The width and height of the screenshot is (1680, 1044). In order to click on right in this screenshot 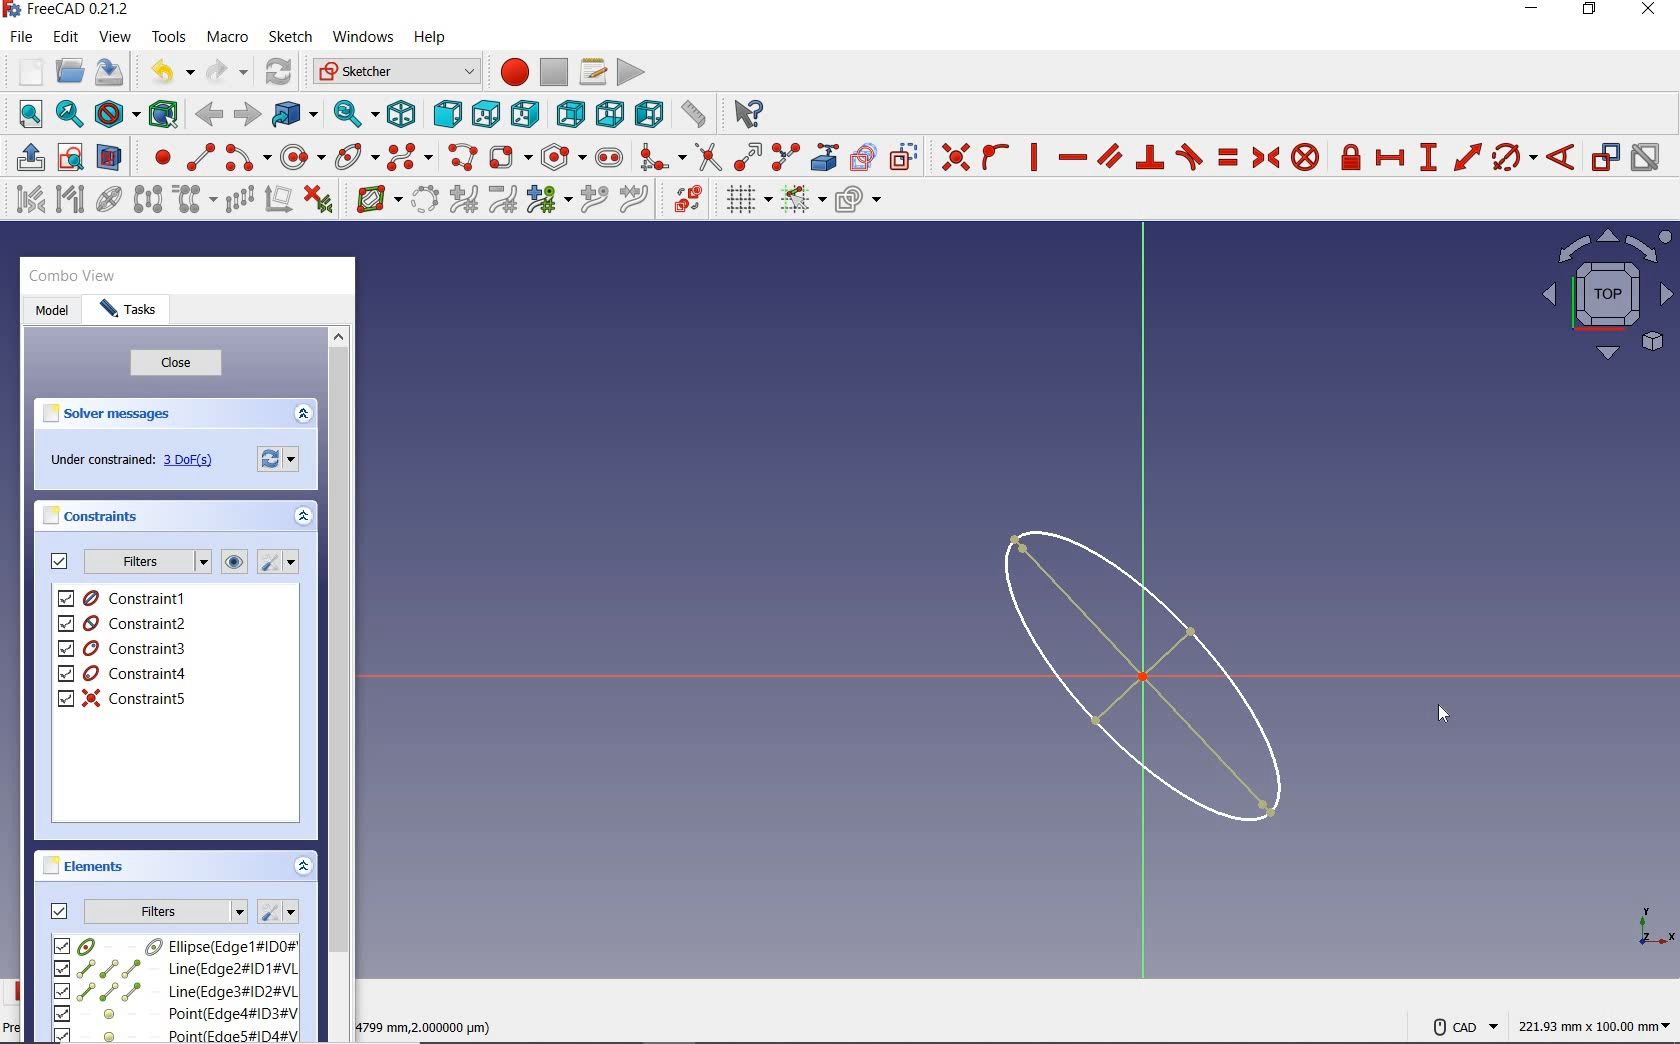, I will do `click(525, 113)`.